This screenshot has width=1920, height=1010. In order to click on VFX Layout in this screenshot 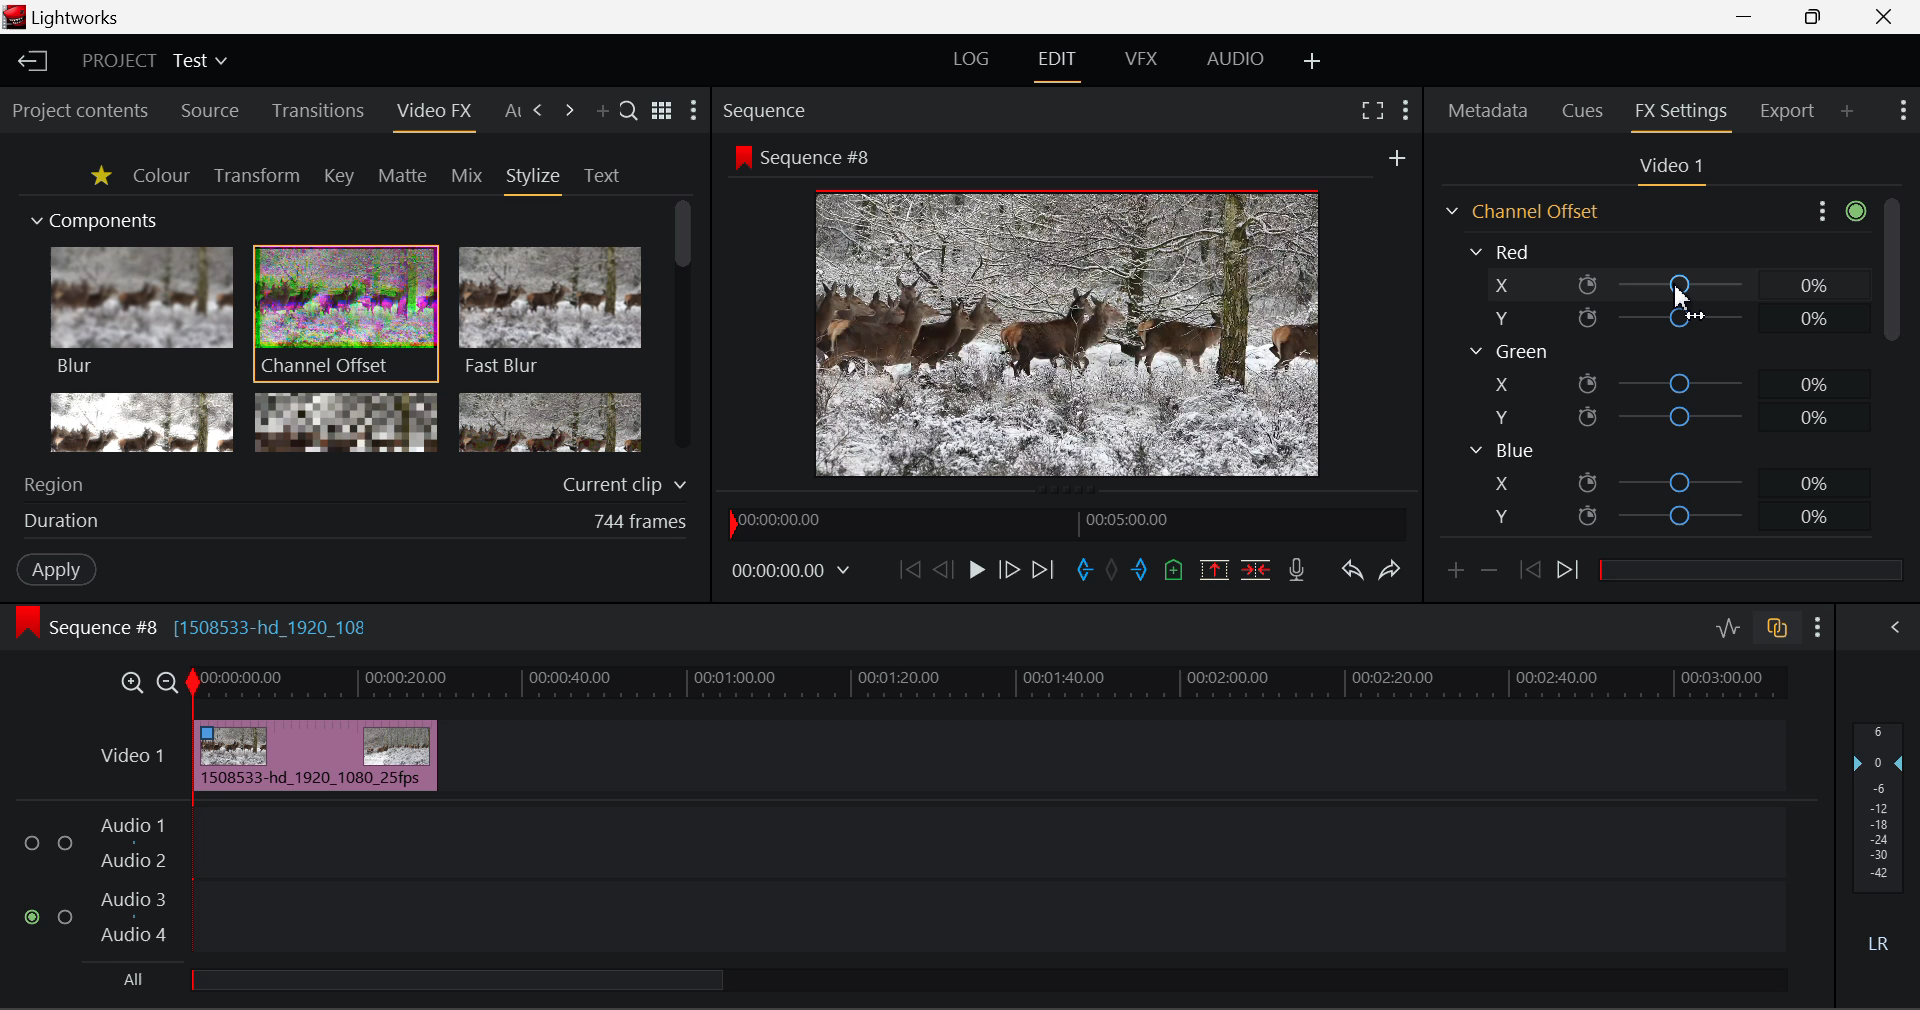, I will do `click(1141, 64)`.